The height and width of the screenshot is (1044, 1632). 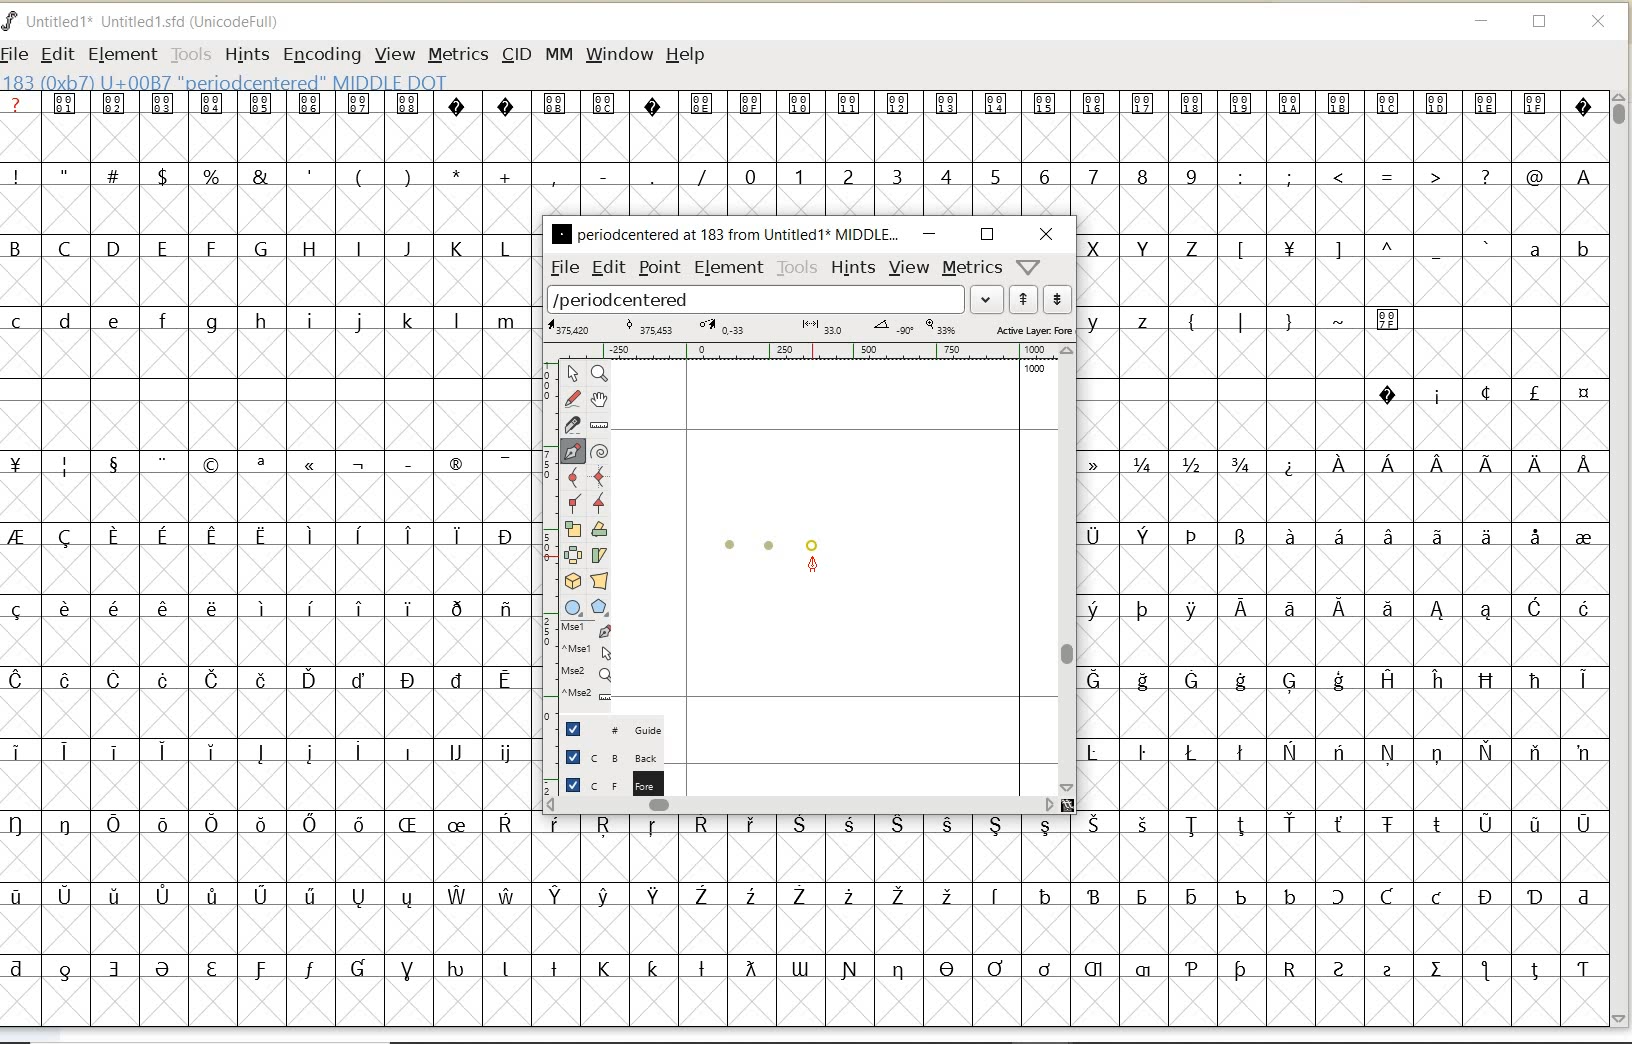 What do you see at coordinates (261, 715) in the screenshot?
I see `special characters` at bounding box center [261, 715].